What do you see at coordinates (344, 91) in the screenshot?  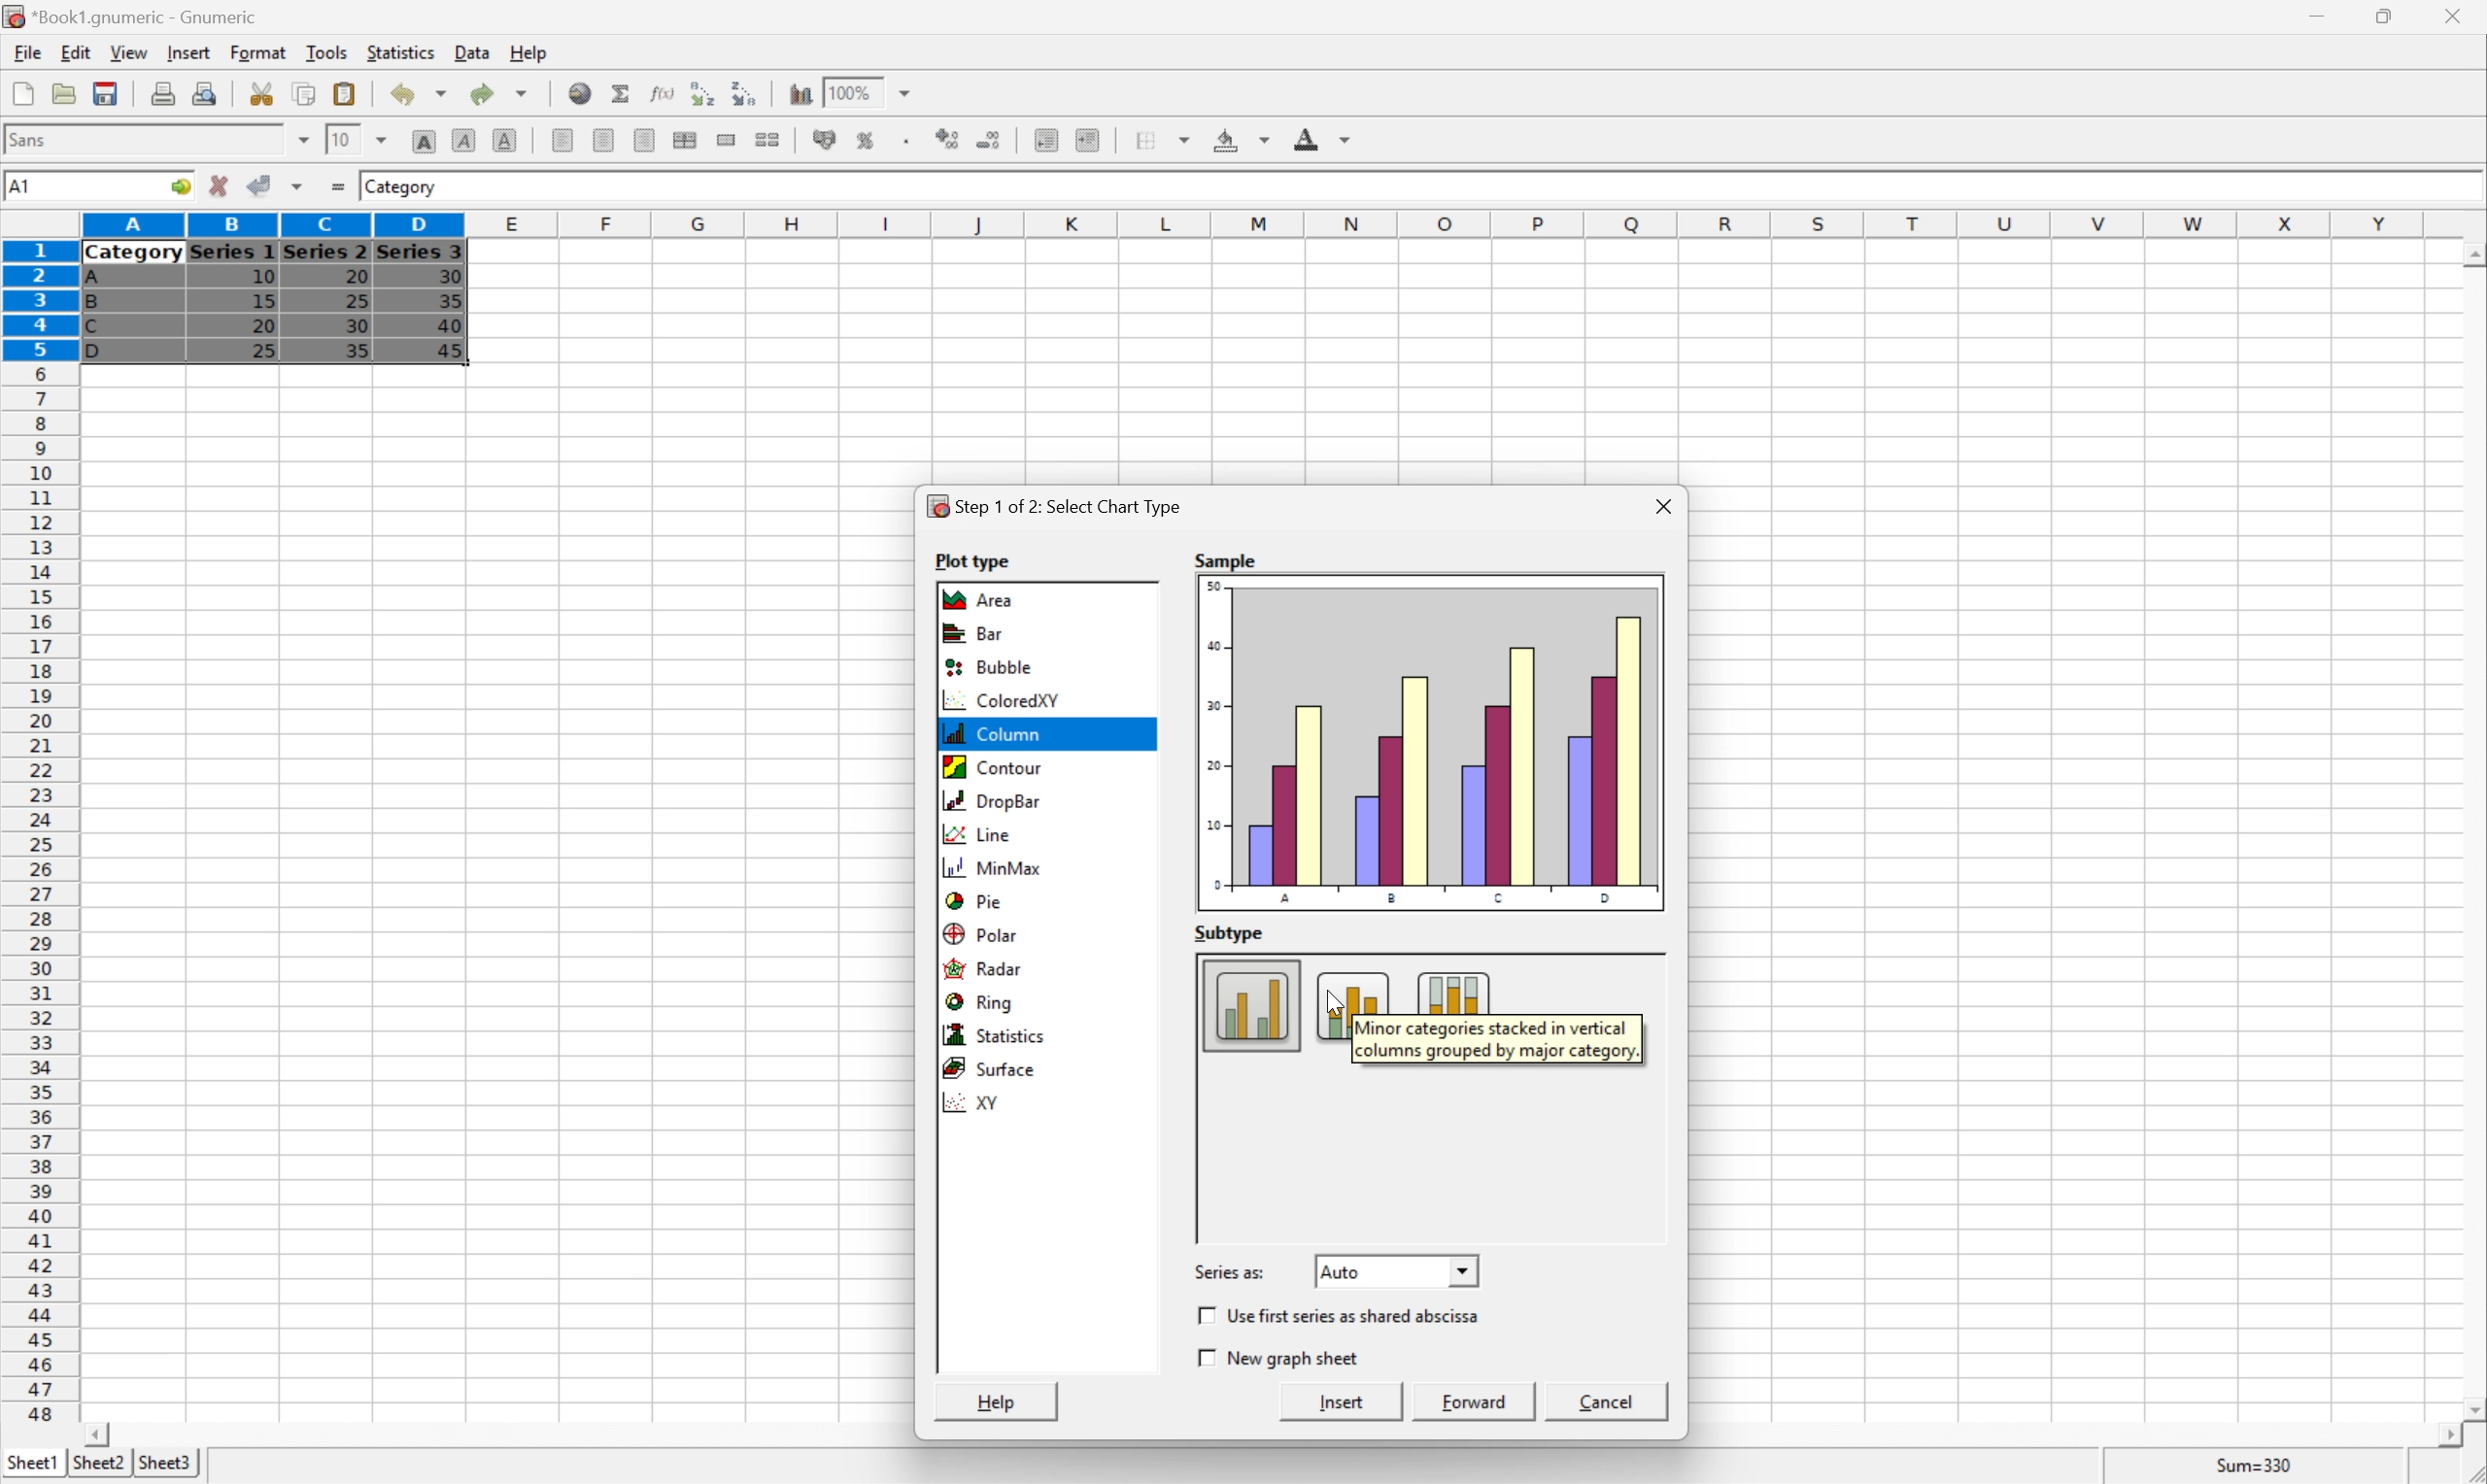 I see `Paste clipboard` at bounding box center [344, 91].